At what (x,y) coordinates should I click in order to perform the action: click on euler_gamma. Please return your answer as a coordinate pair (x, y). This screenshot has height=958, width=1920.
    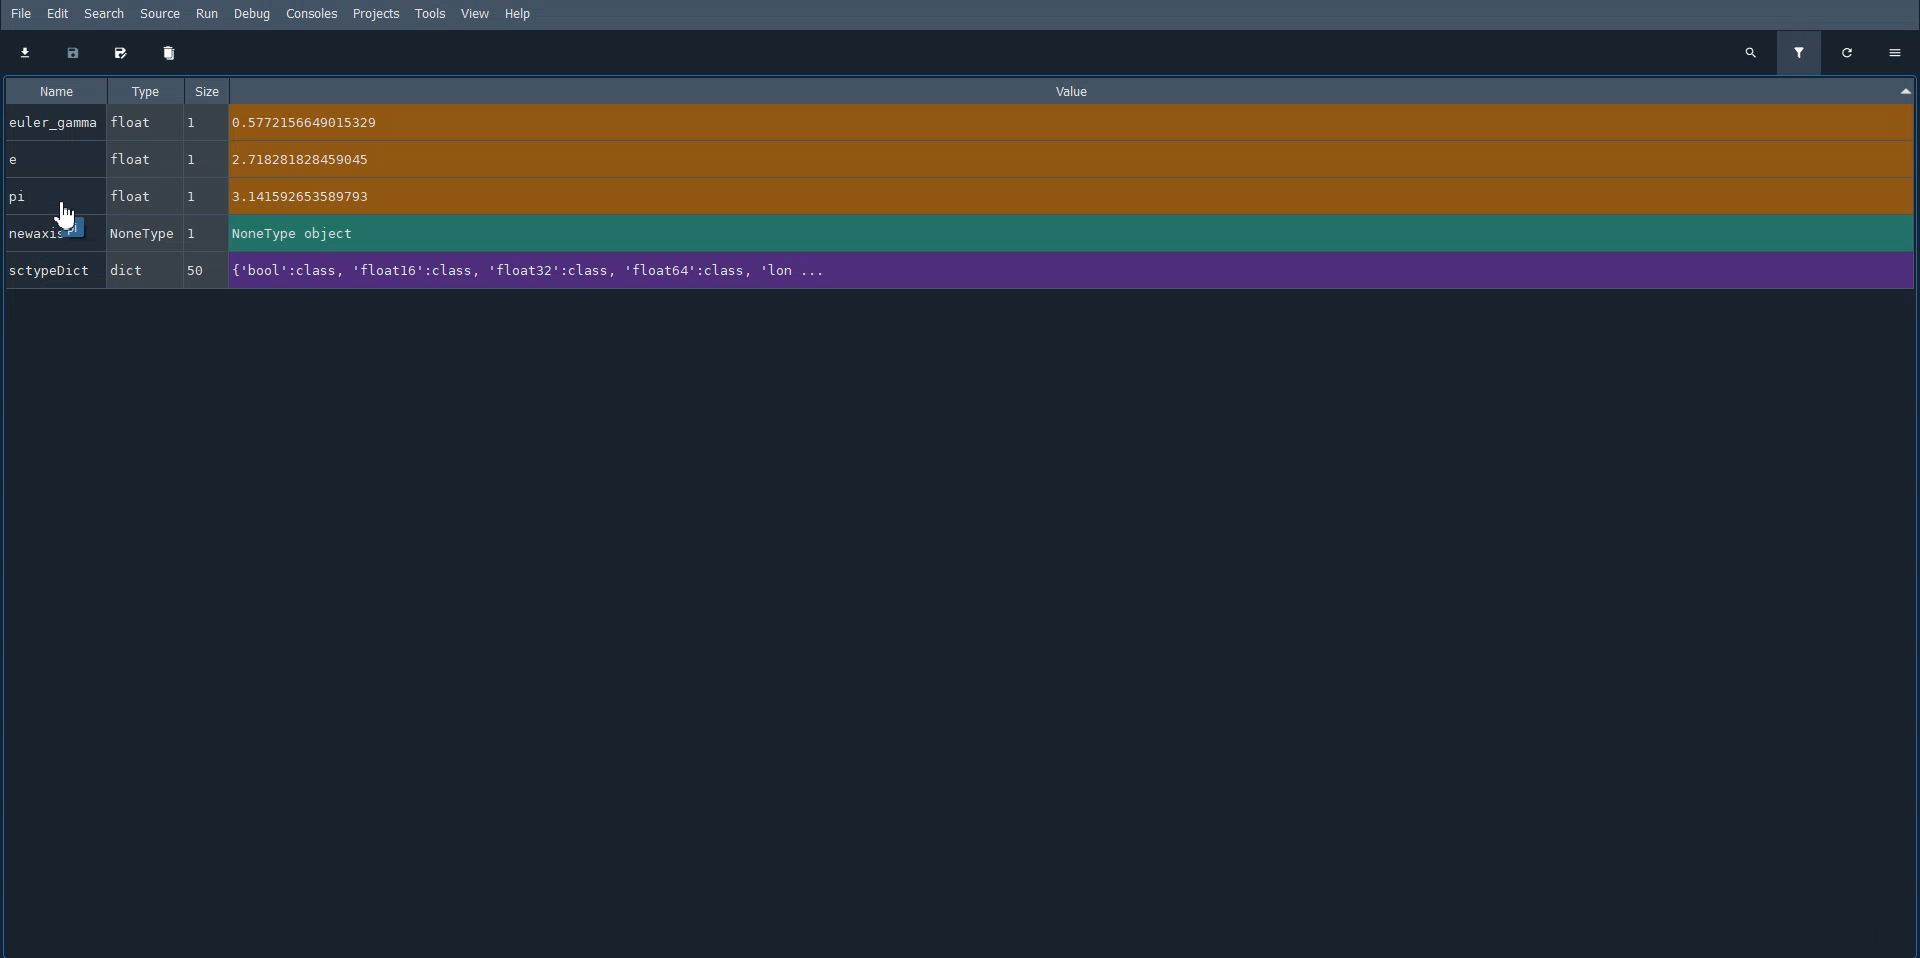
    Looking at the image, I should click on (962, 122).